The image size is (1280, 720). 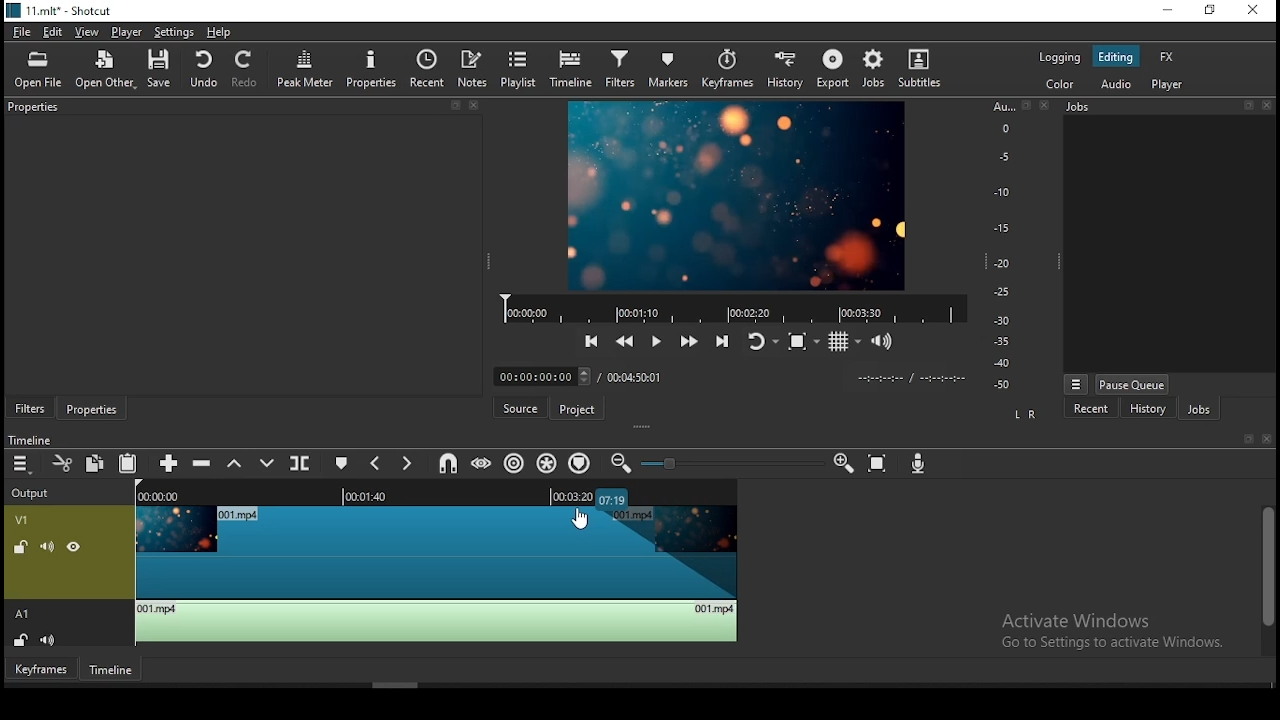 I want to click on total time, so click(x=639, y=376).